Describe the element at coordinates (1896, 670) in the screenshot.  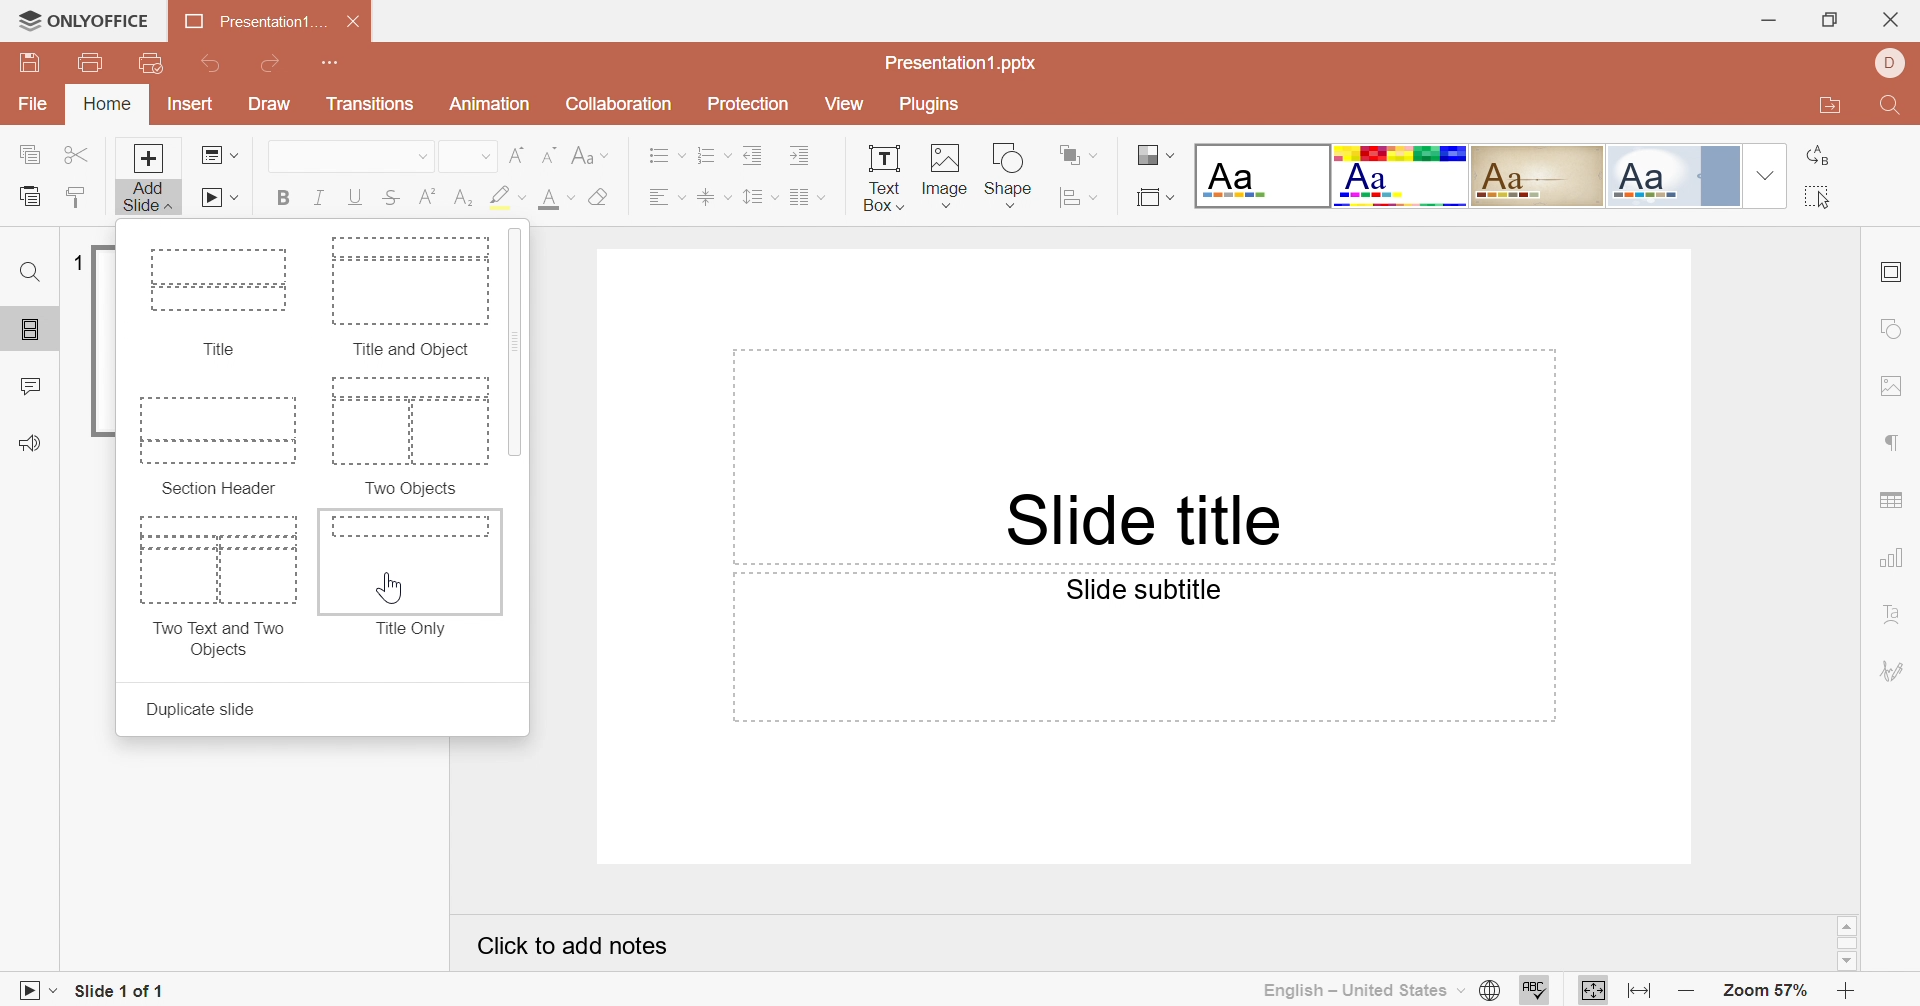
I see `Signature settings` at that location.